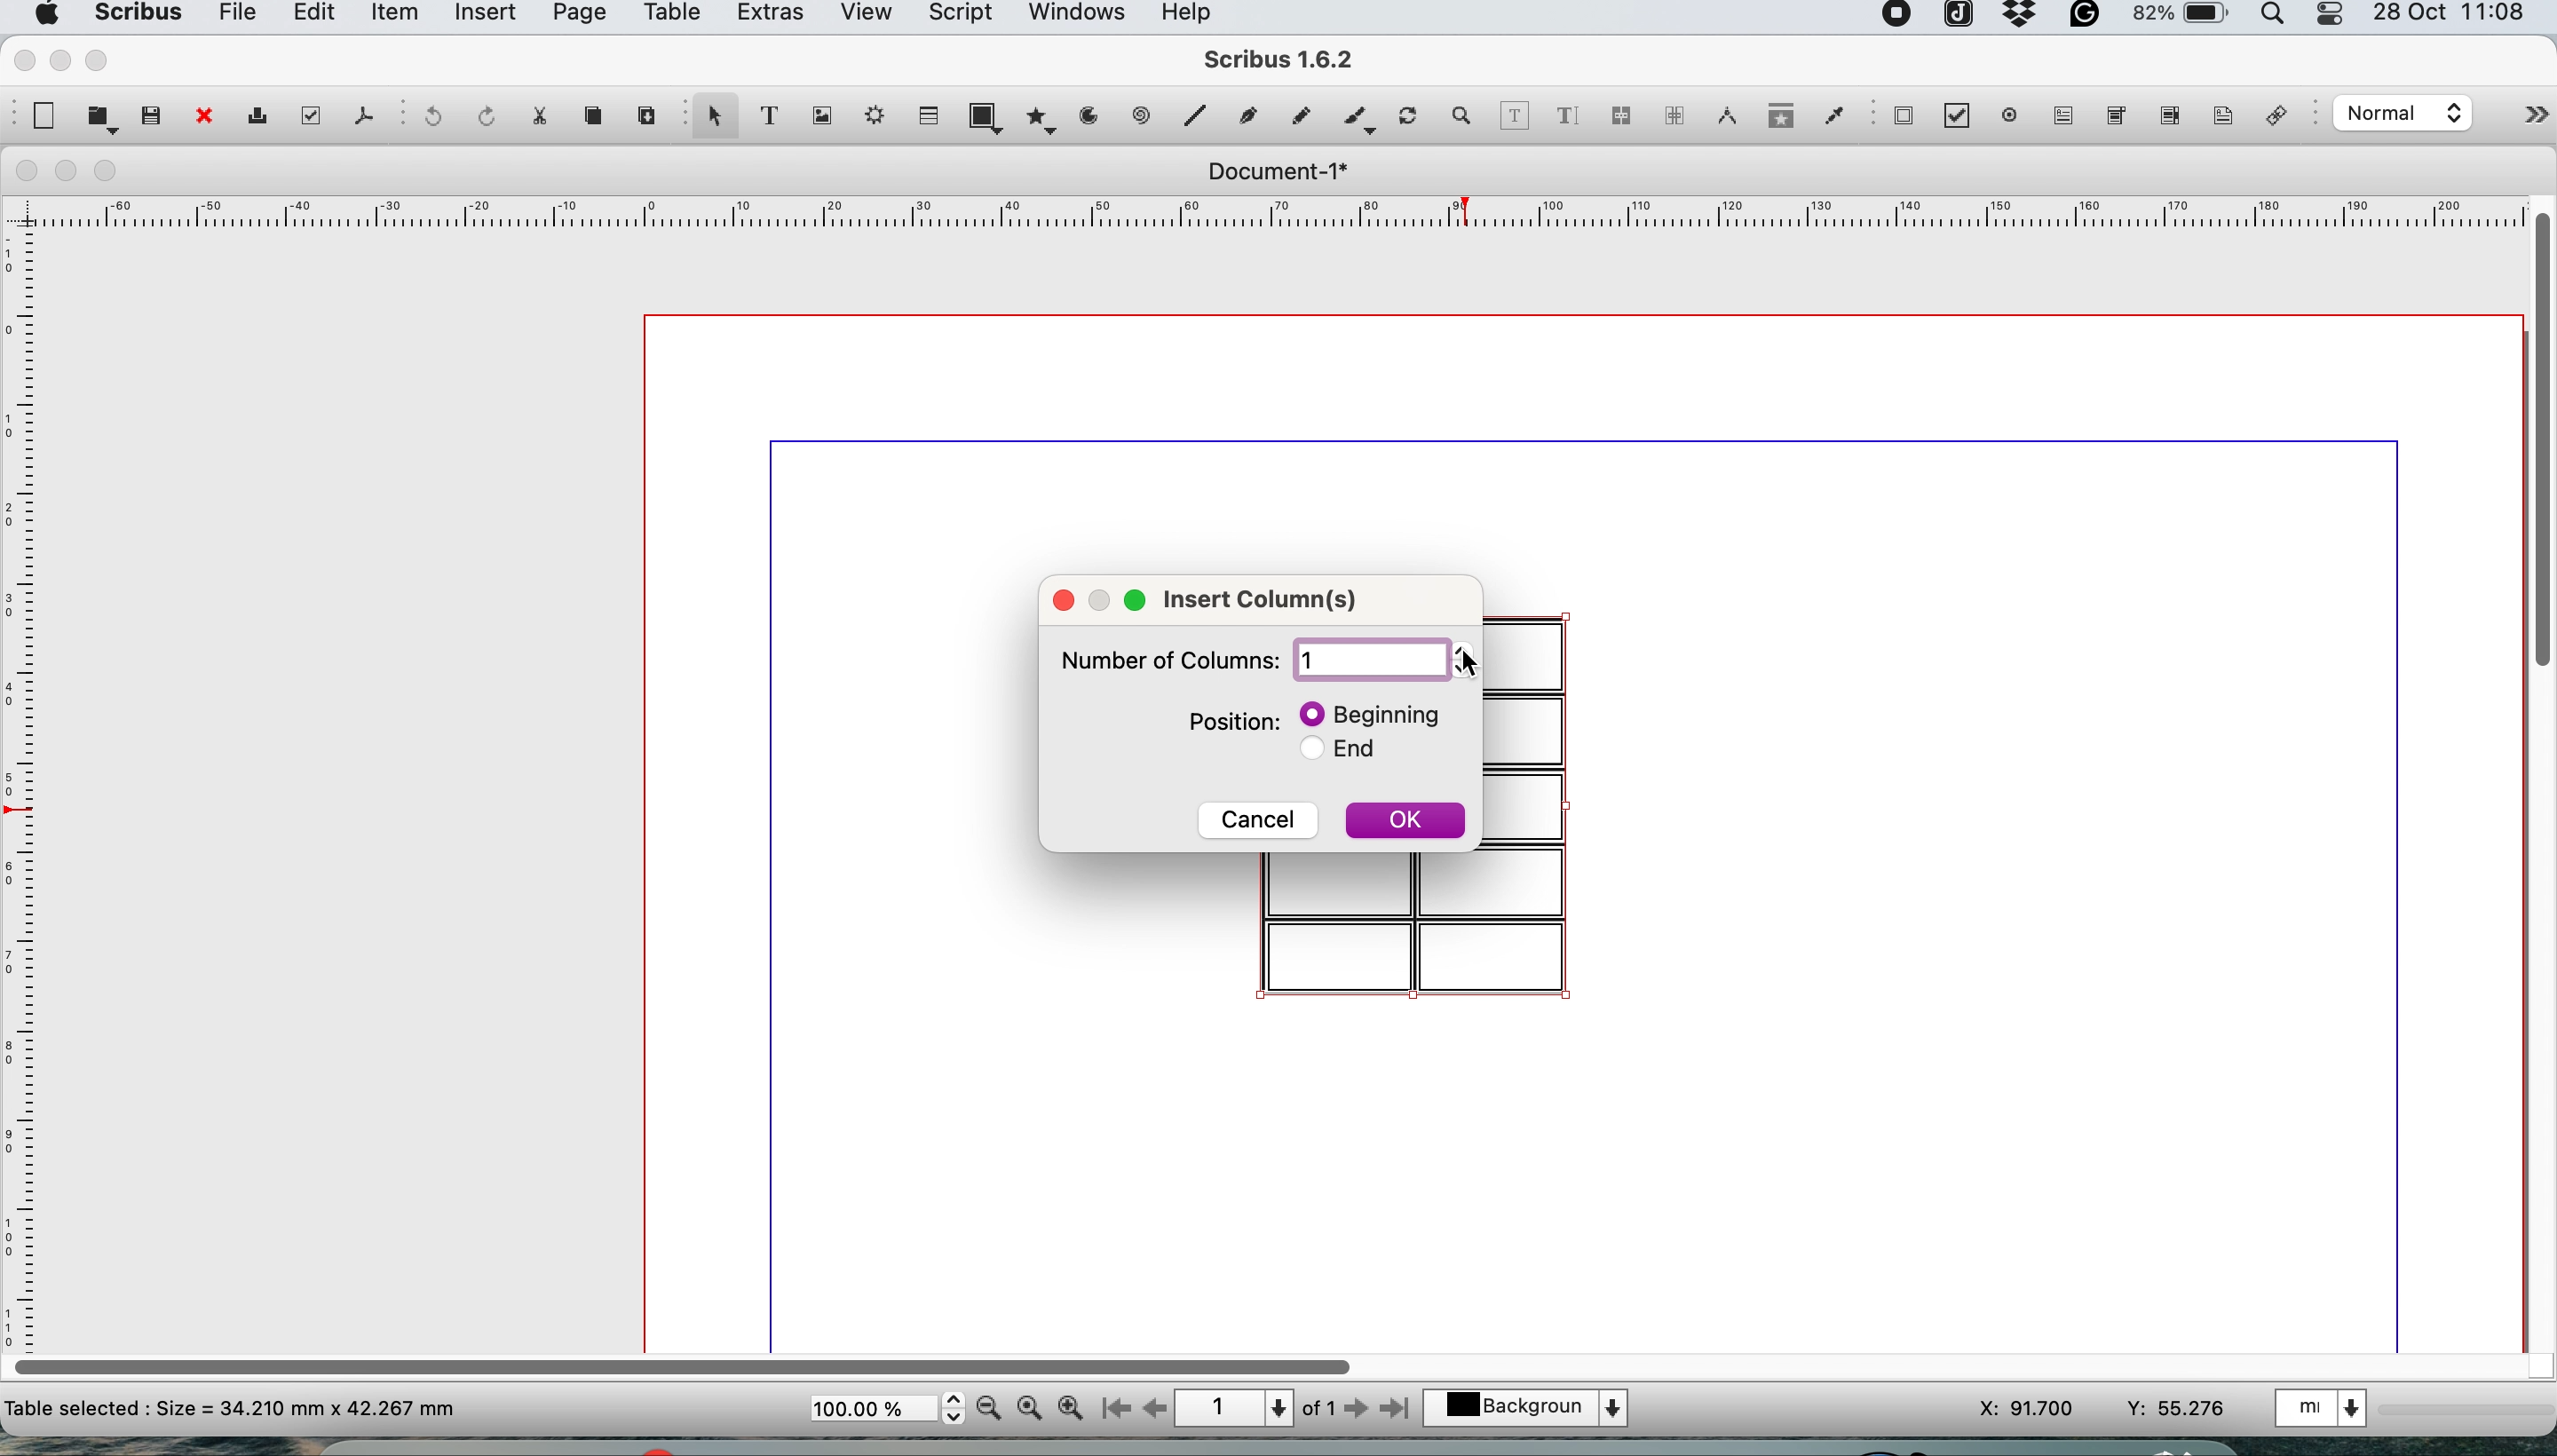  I want to click on beginning, so click(1358, 713).